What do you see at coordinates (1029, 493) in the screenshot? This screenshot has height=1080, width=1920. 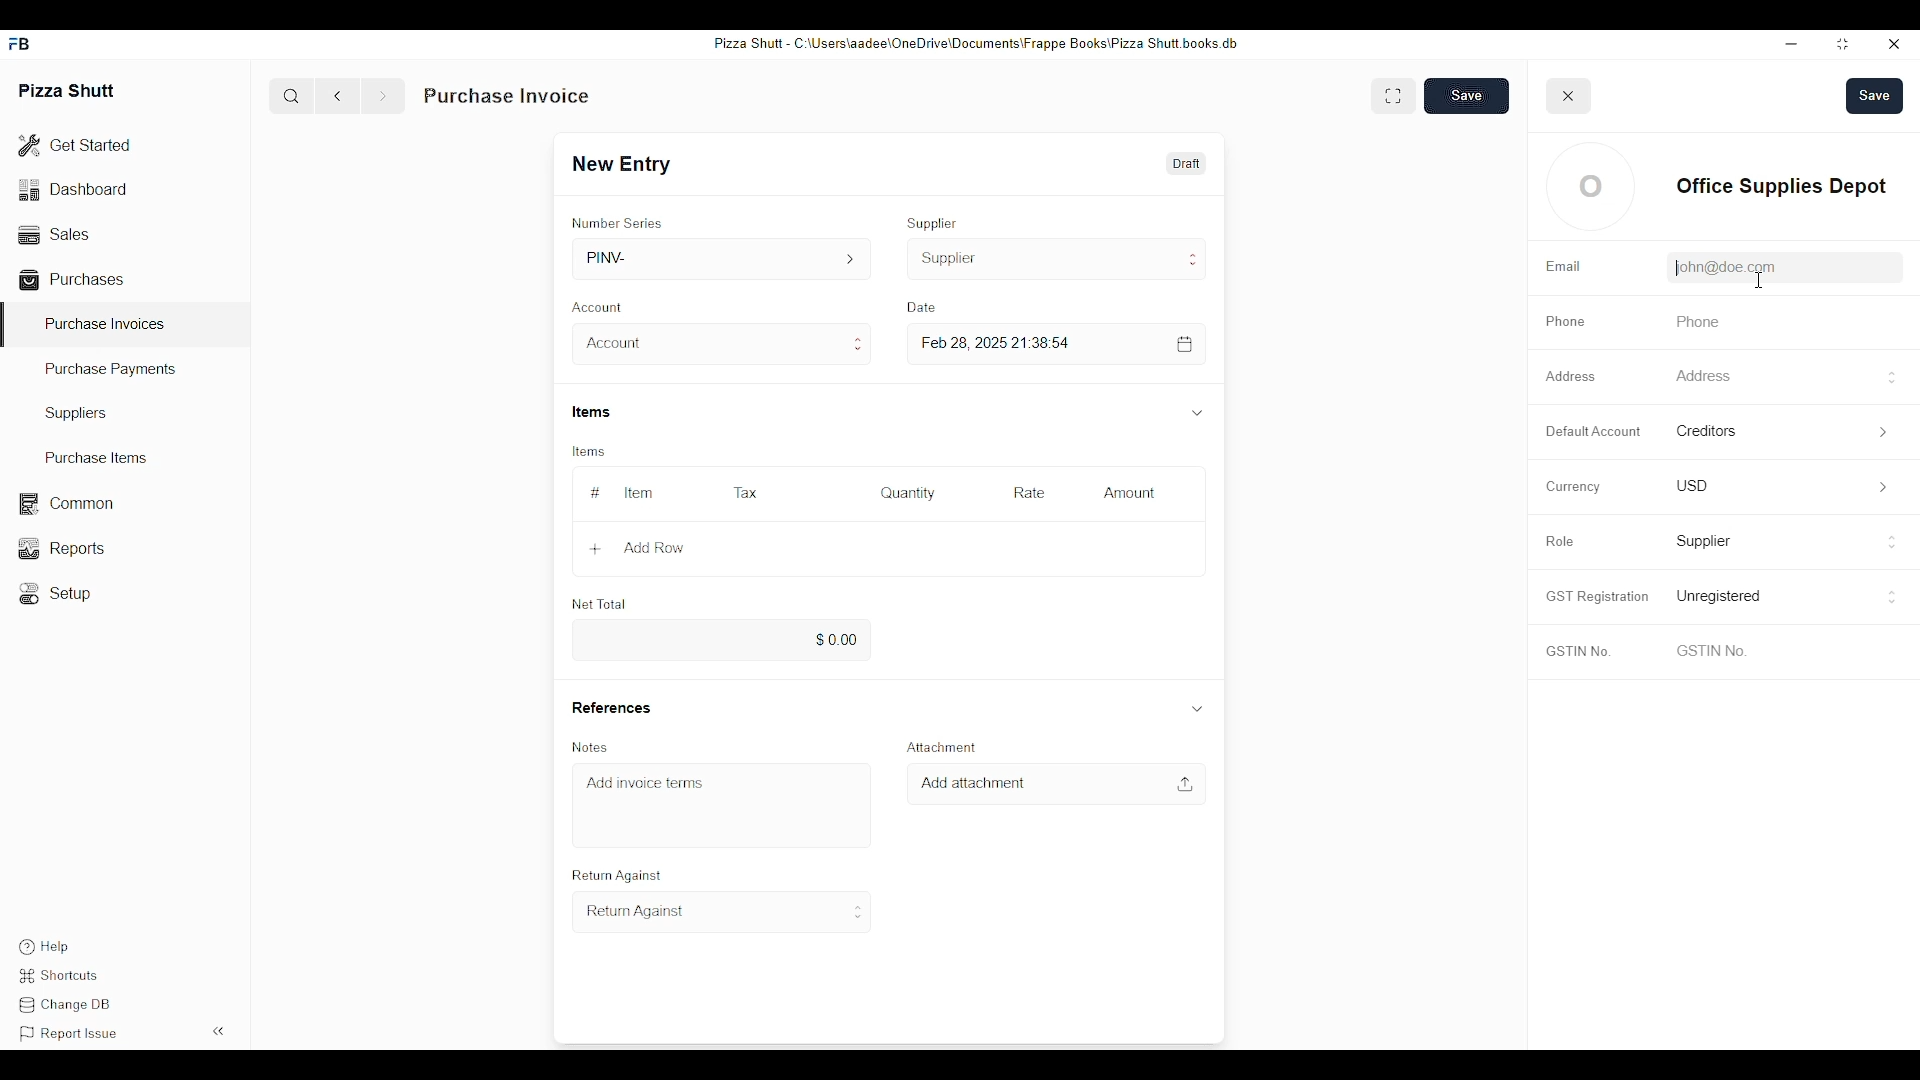 I see `Rate` at bounding box center [1029, 493].